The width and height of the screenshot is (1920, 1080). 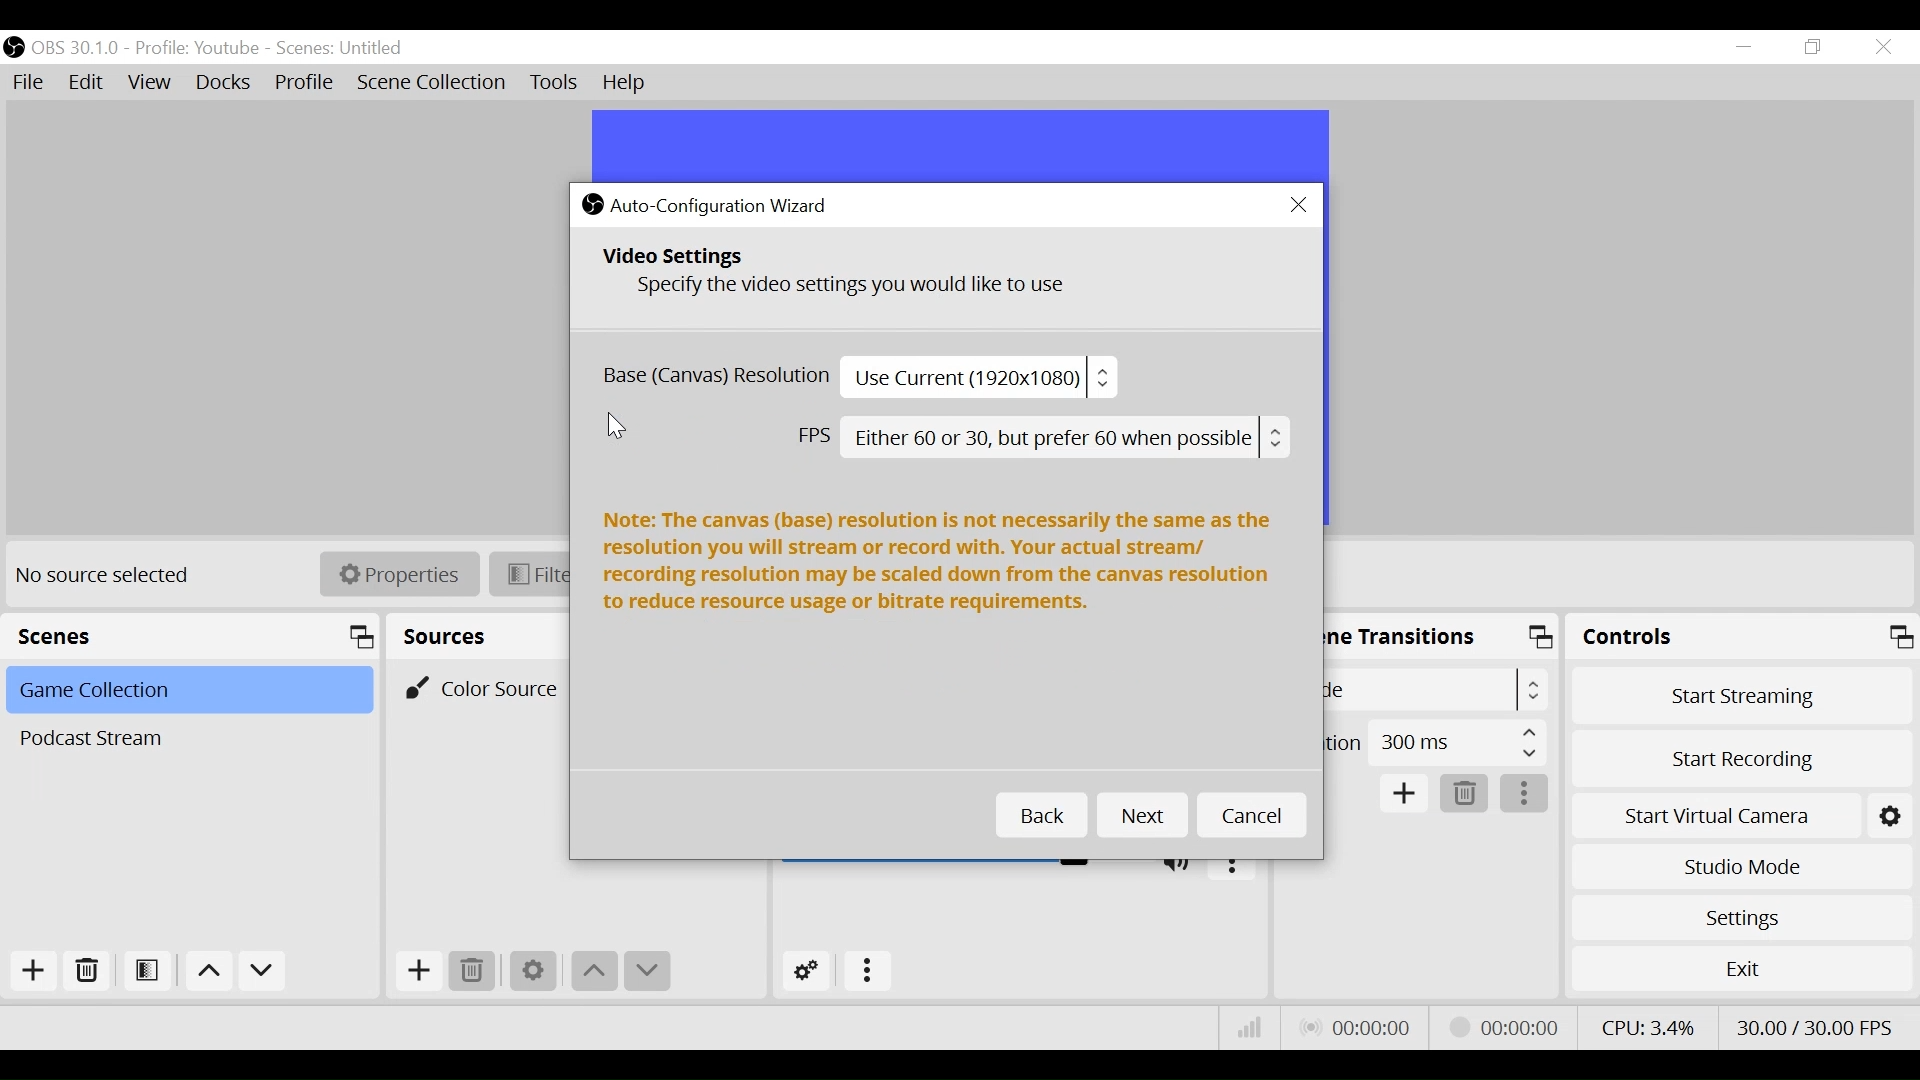 What do you see at coordinates (33, 971) in the screenshot?
I see `Add` at bounding box center [33, 971].